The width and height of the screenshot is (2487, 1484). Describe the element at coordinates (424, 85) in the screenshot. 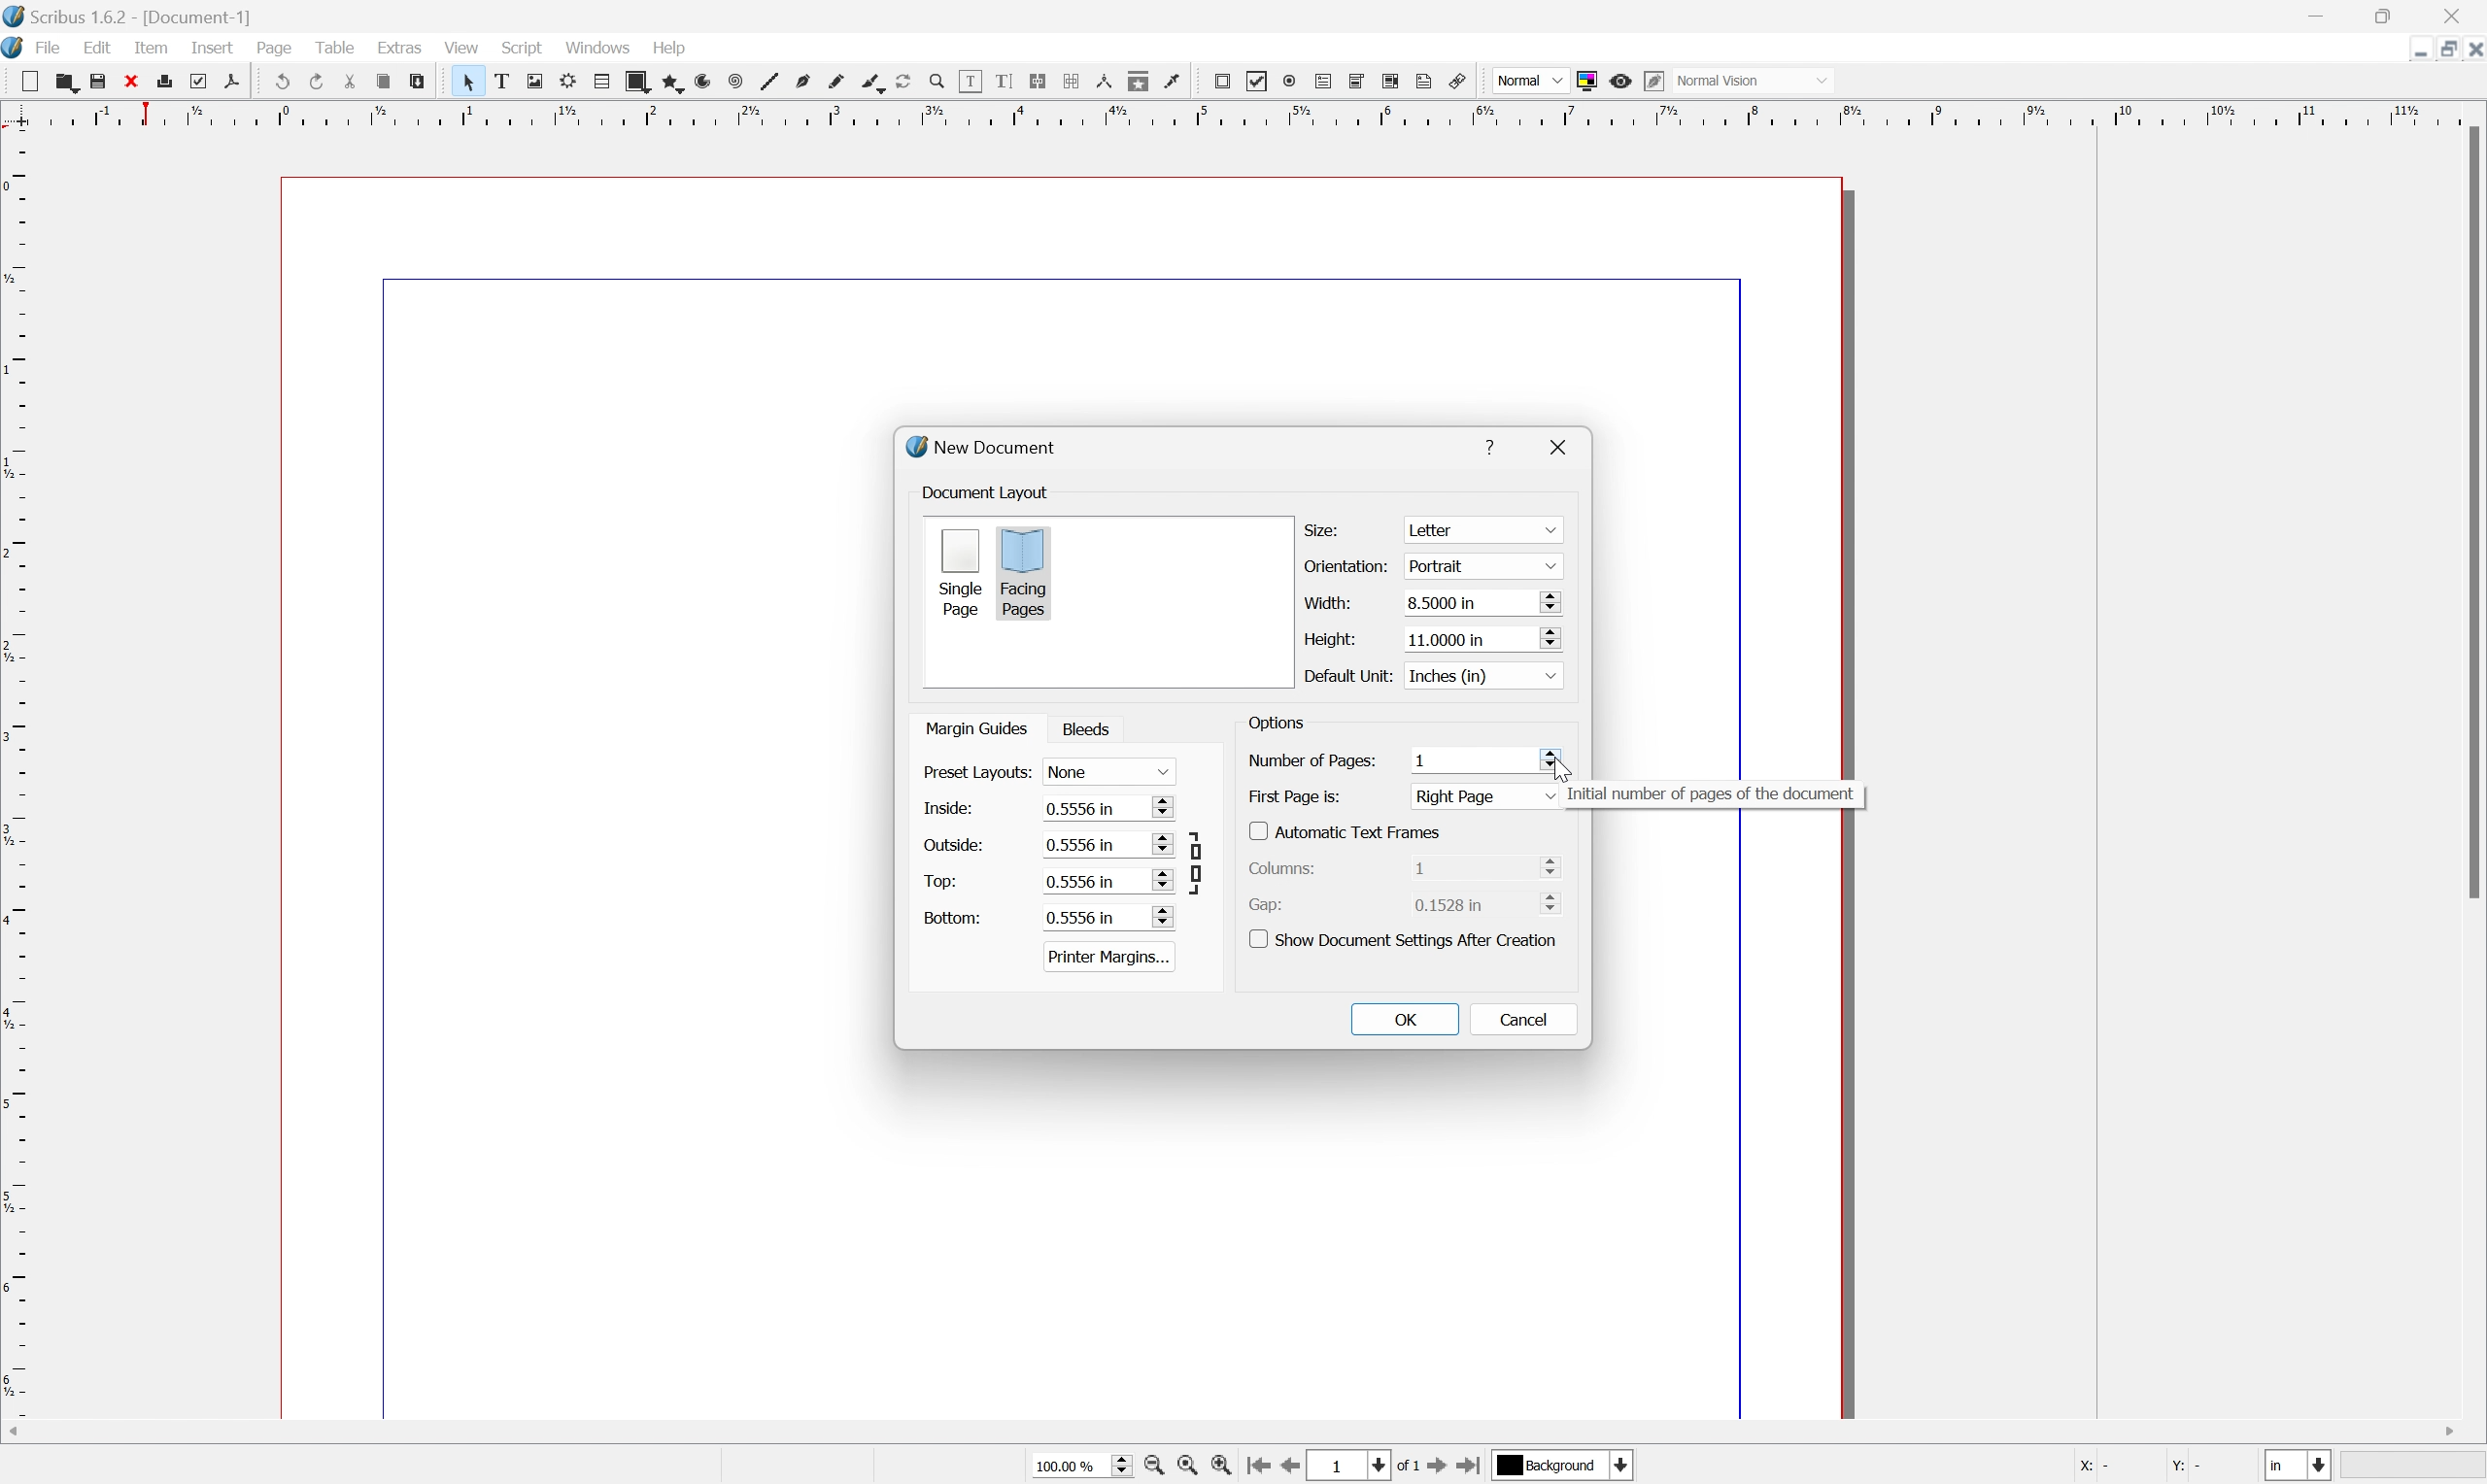

I see `Paste` at that location.